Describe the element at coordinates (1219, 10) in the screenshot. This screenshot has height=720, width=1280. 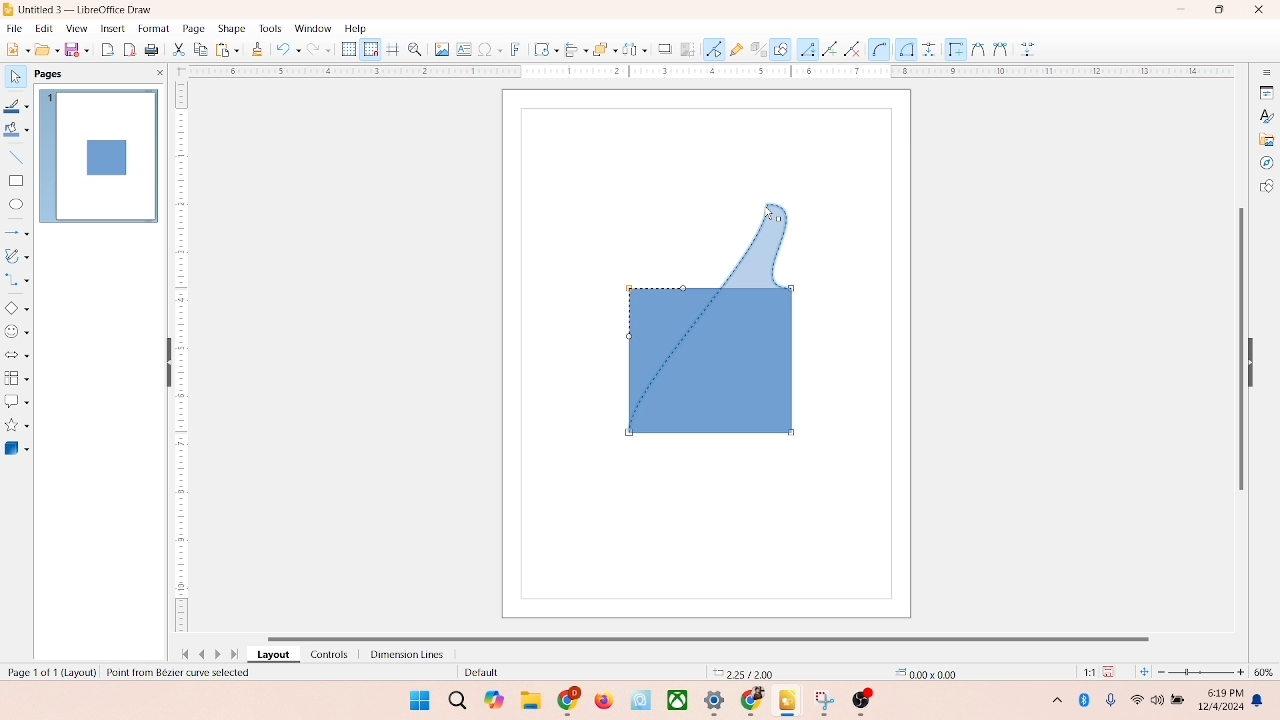
I see `maximize` at that location.